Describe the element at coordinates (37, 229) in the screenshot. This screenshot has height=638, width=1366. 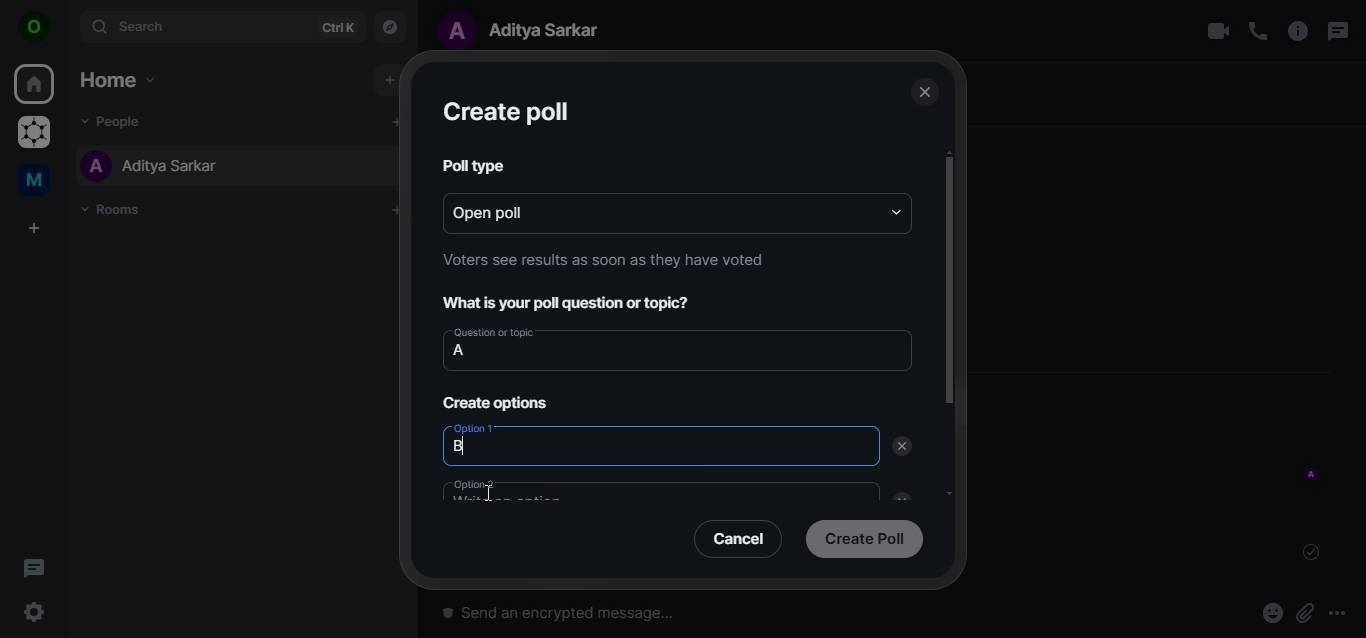
I see `create a space` at that location.